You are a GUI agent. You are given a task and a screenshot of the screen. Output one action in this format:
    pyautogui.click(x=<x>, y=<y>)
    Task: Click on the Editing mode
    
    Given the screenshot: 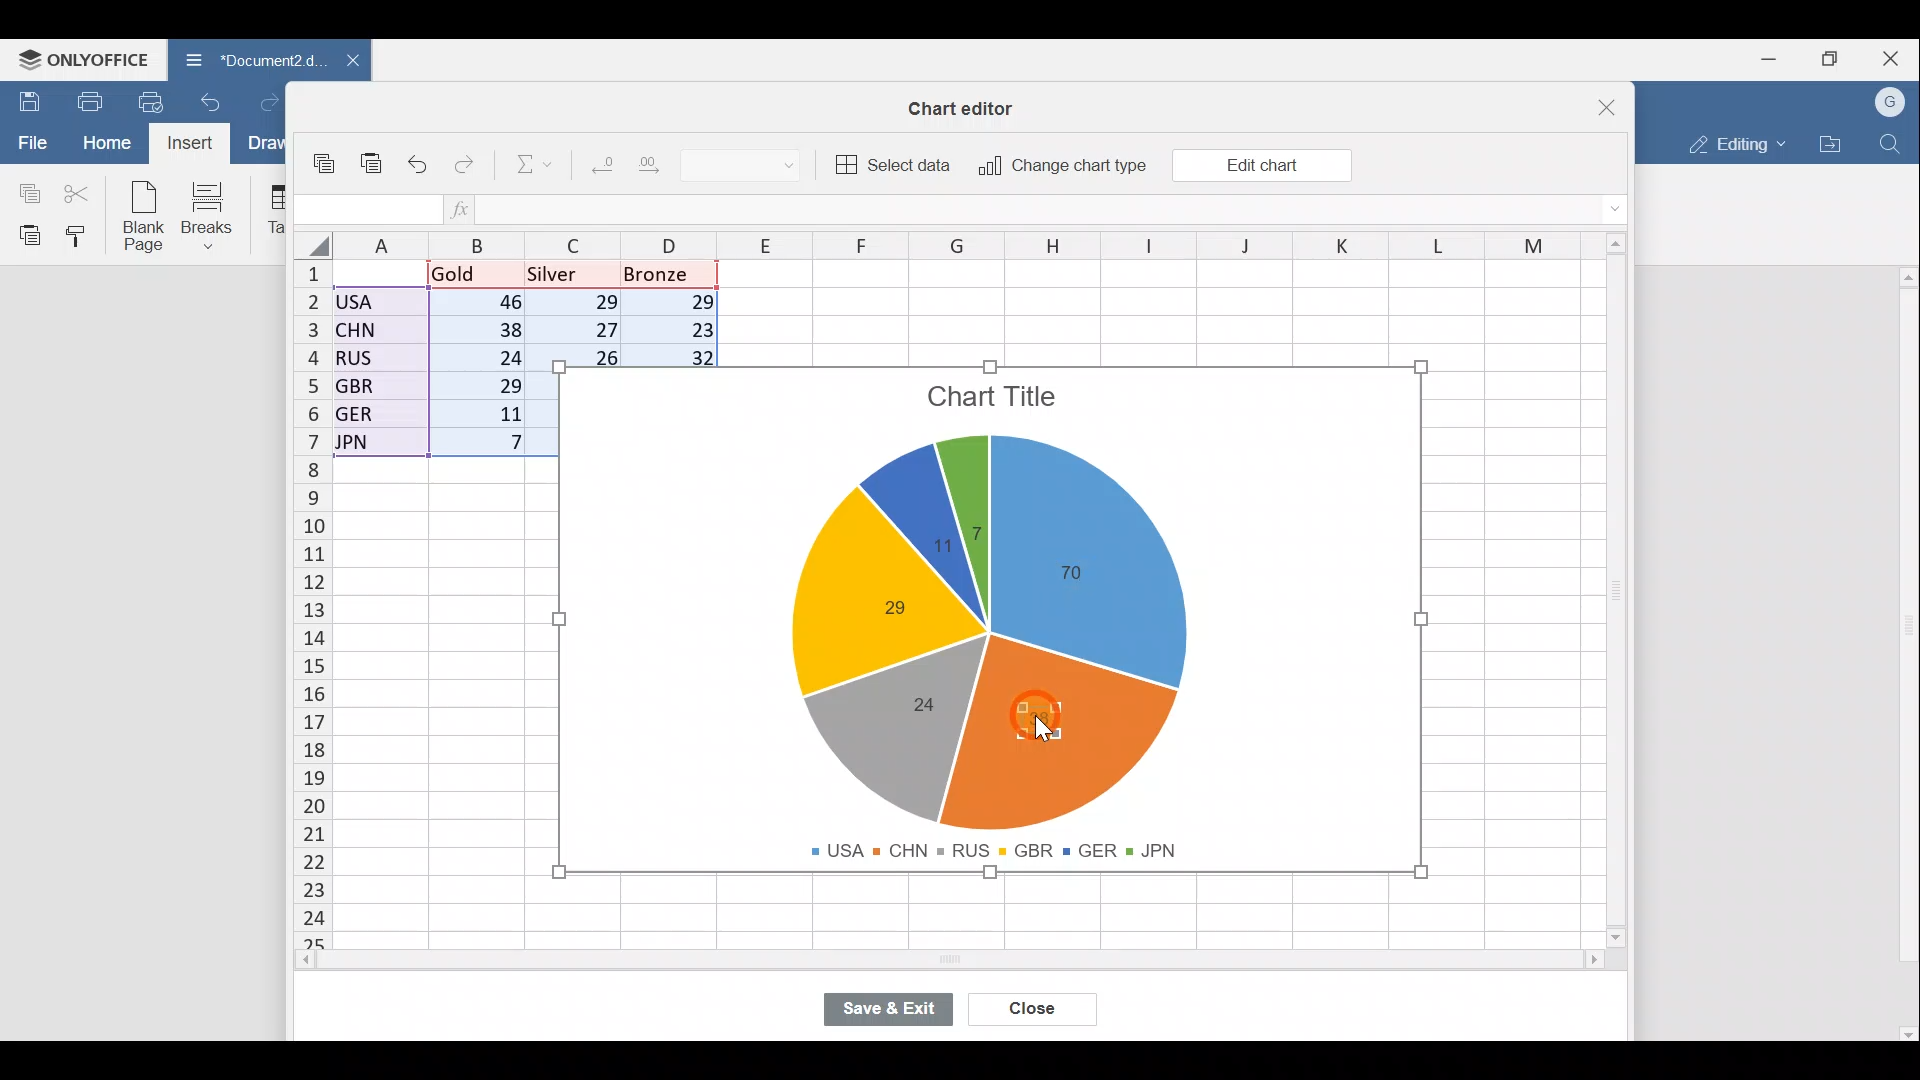 What is the action you would take?
    pyautogui.click(x=1735, y=140)
    